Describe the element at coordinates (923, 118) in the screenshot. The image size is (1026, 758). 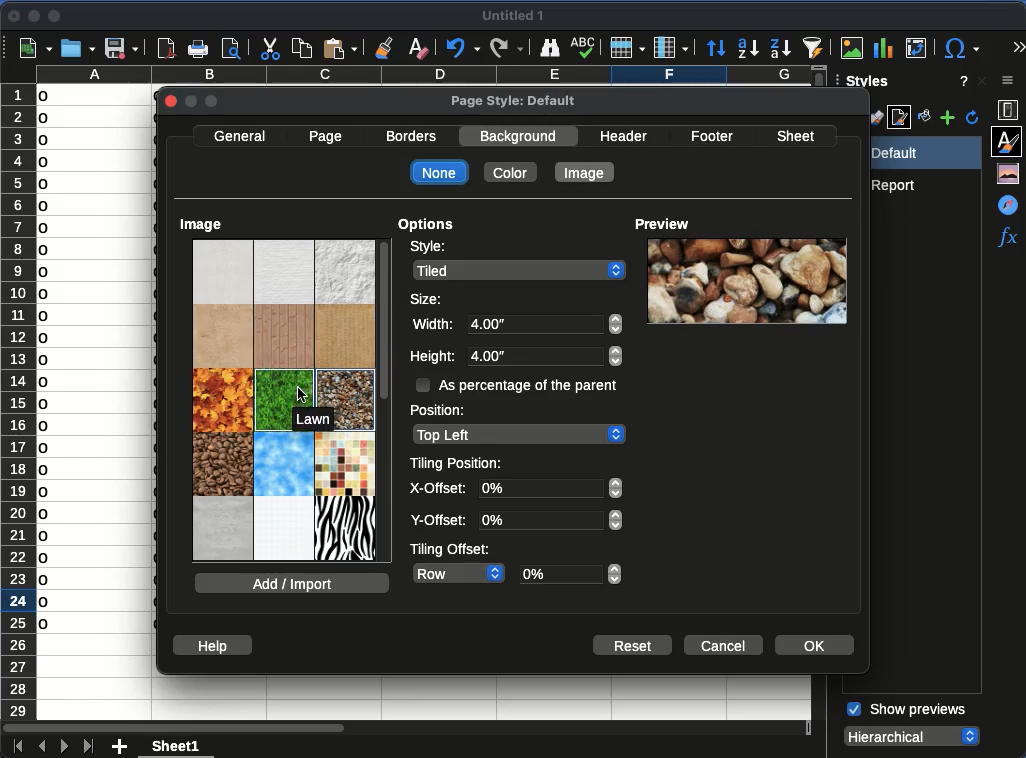
I see `fill format` at that location.